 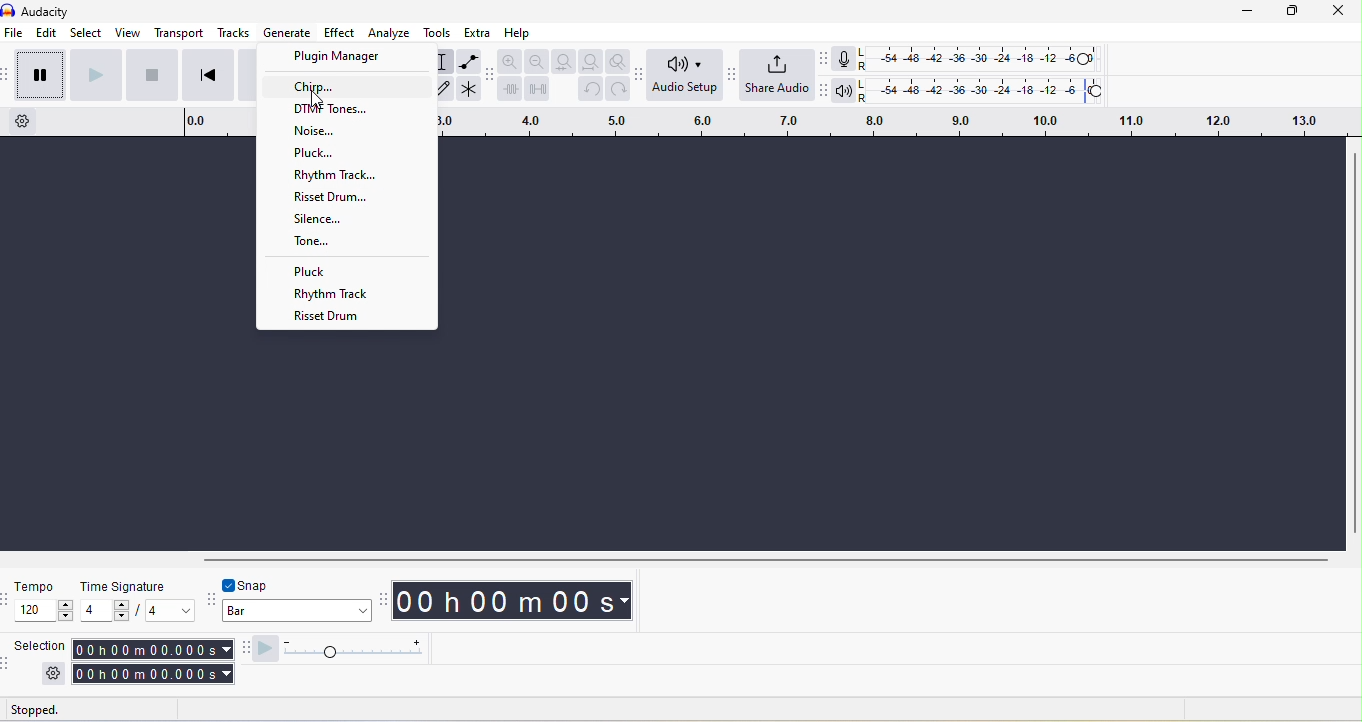 I want to click on title, so click(x=66, y=10).